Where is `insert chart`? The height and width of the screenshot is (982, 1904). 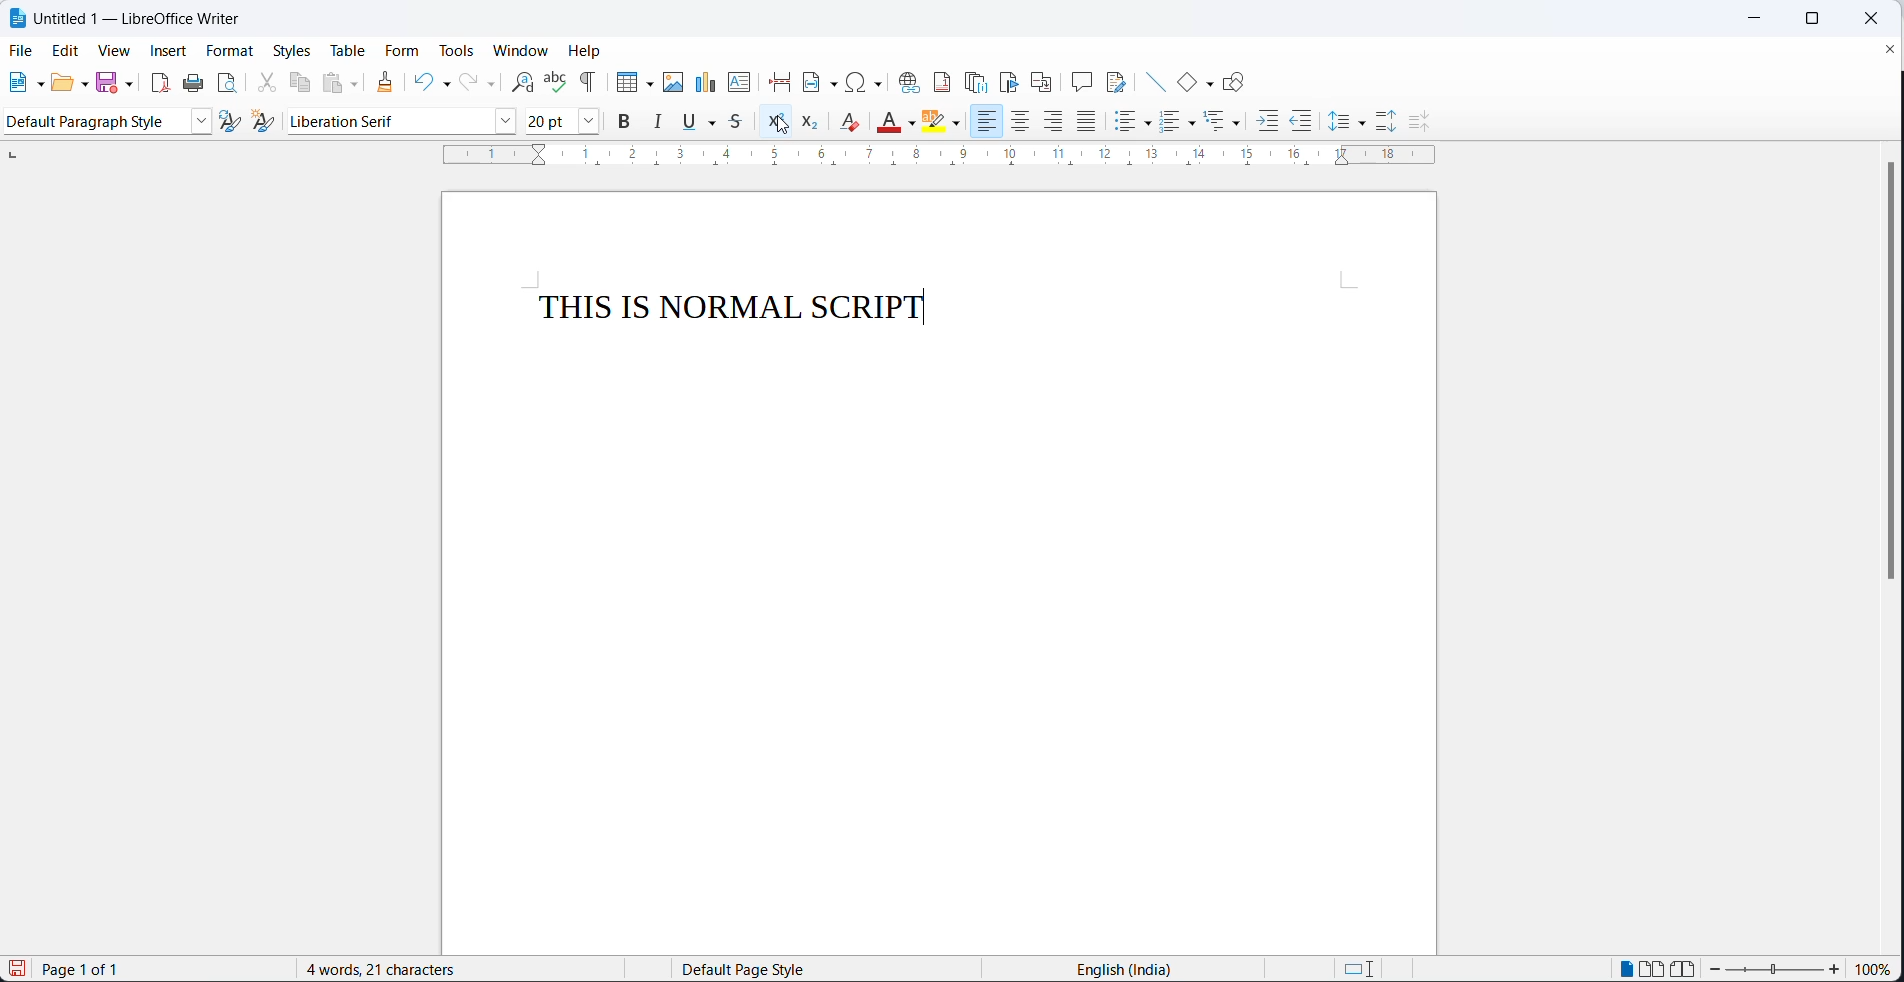
insert chart is located at coordinates (705, 81).